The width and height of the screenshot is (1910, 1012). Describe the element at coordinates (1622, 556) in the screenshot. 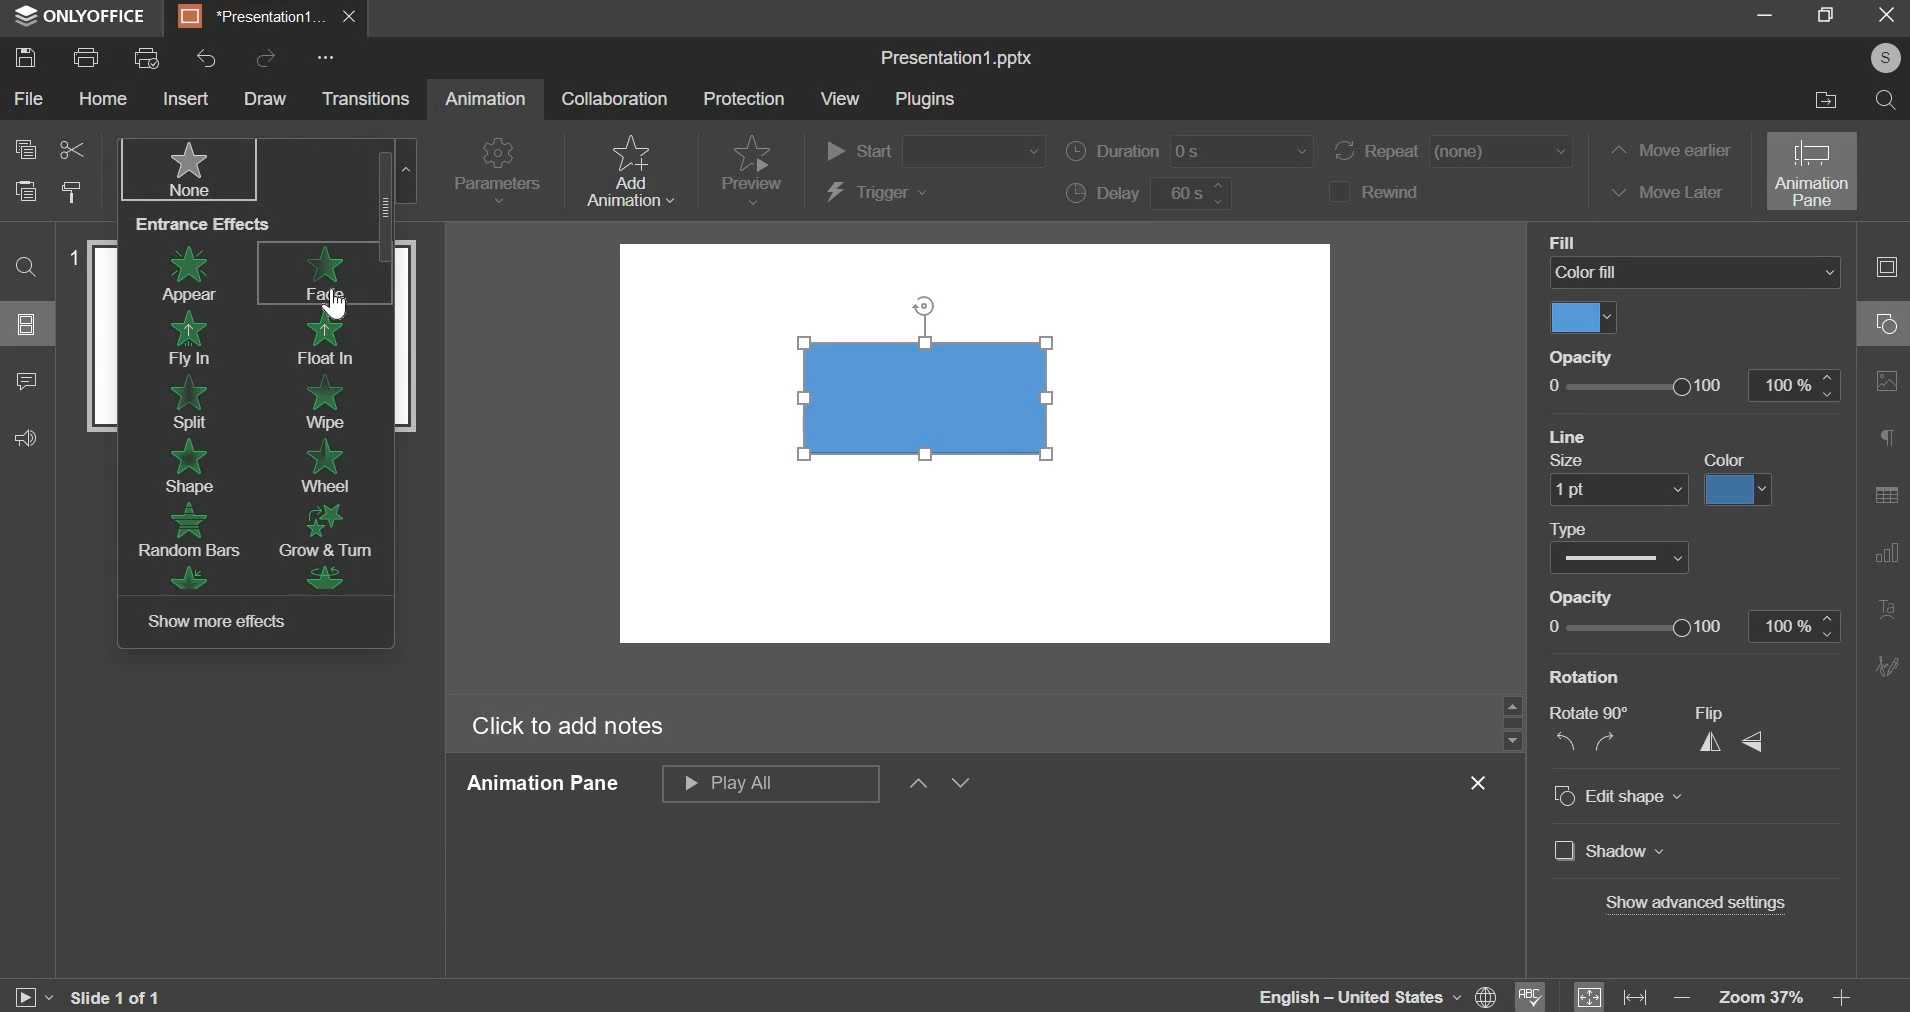

I see `type` at that location.